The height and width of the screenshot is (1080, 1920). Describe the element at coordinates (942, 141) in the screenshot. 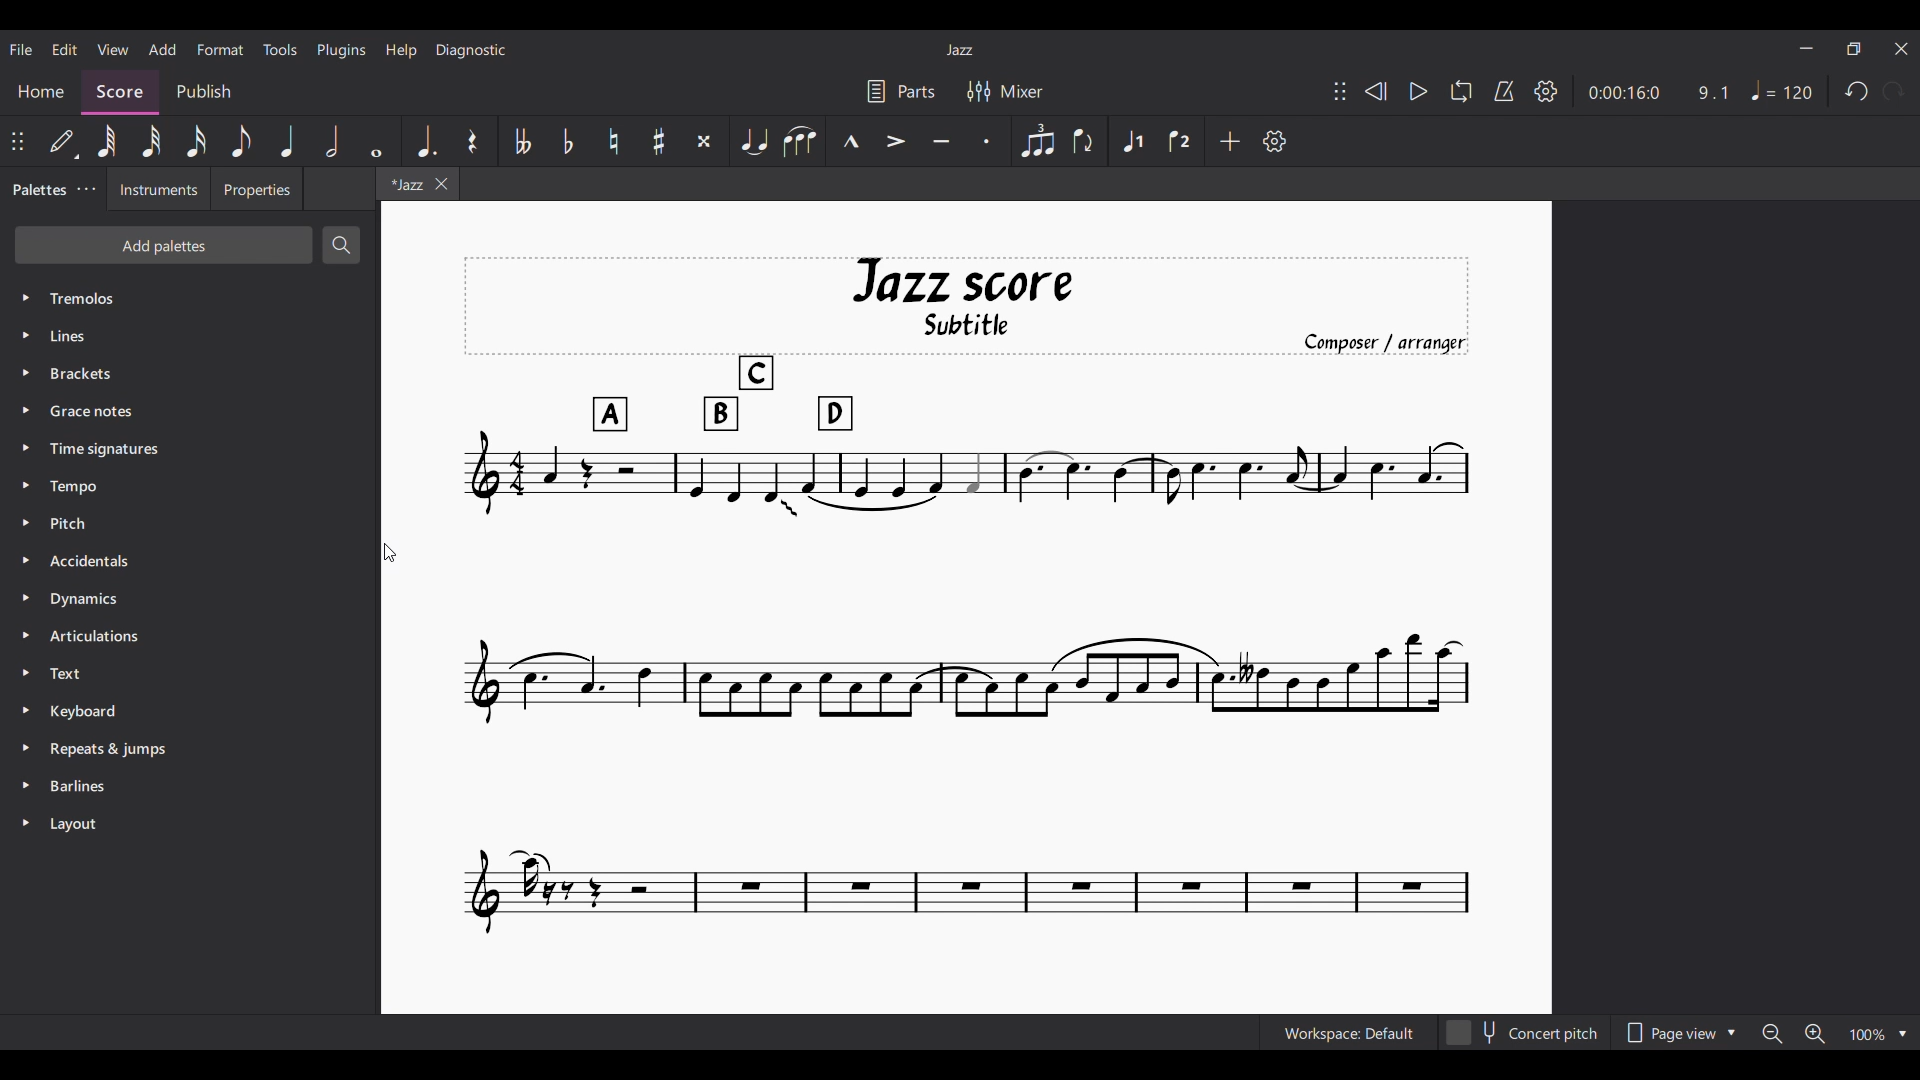

I see `Tenuto` at that location.